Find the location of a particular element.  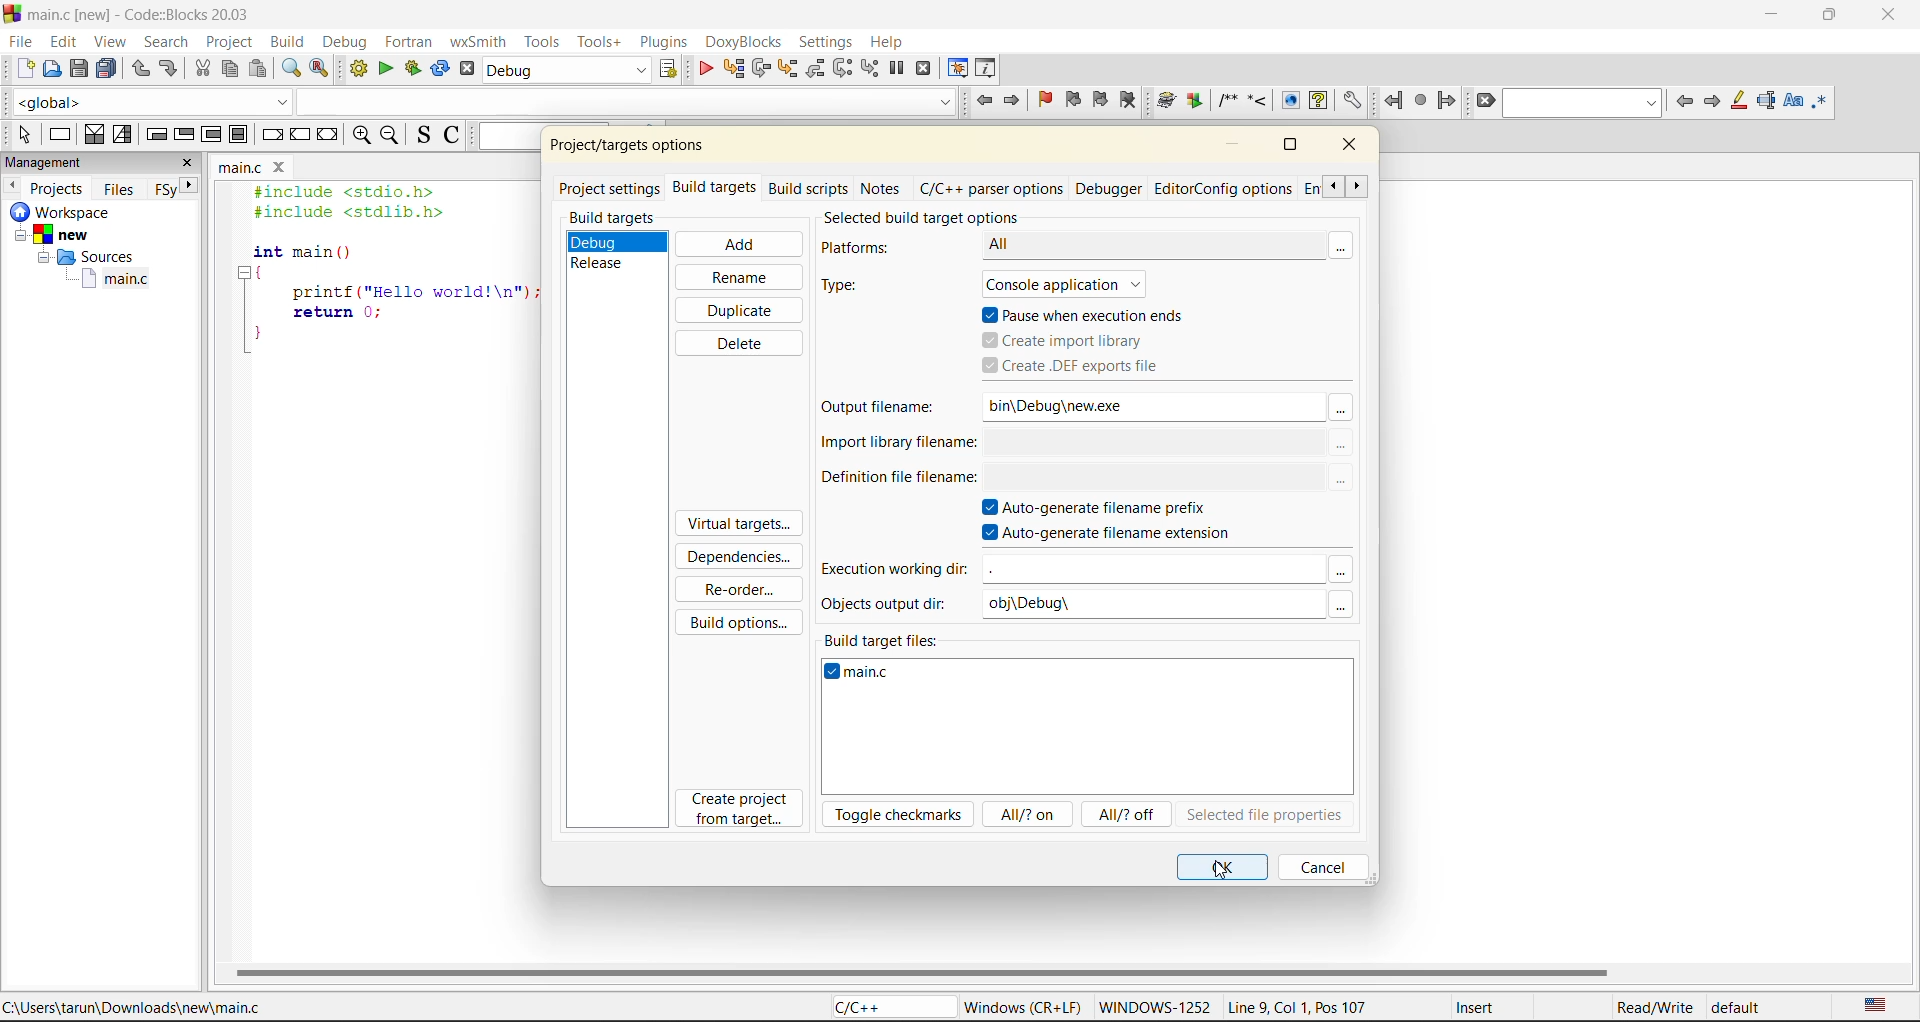

More is located at coordinates (1343, 481).